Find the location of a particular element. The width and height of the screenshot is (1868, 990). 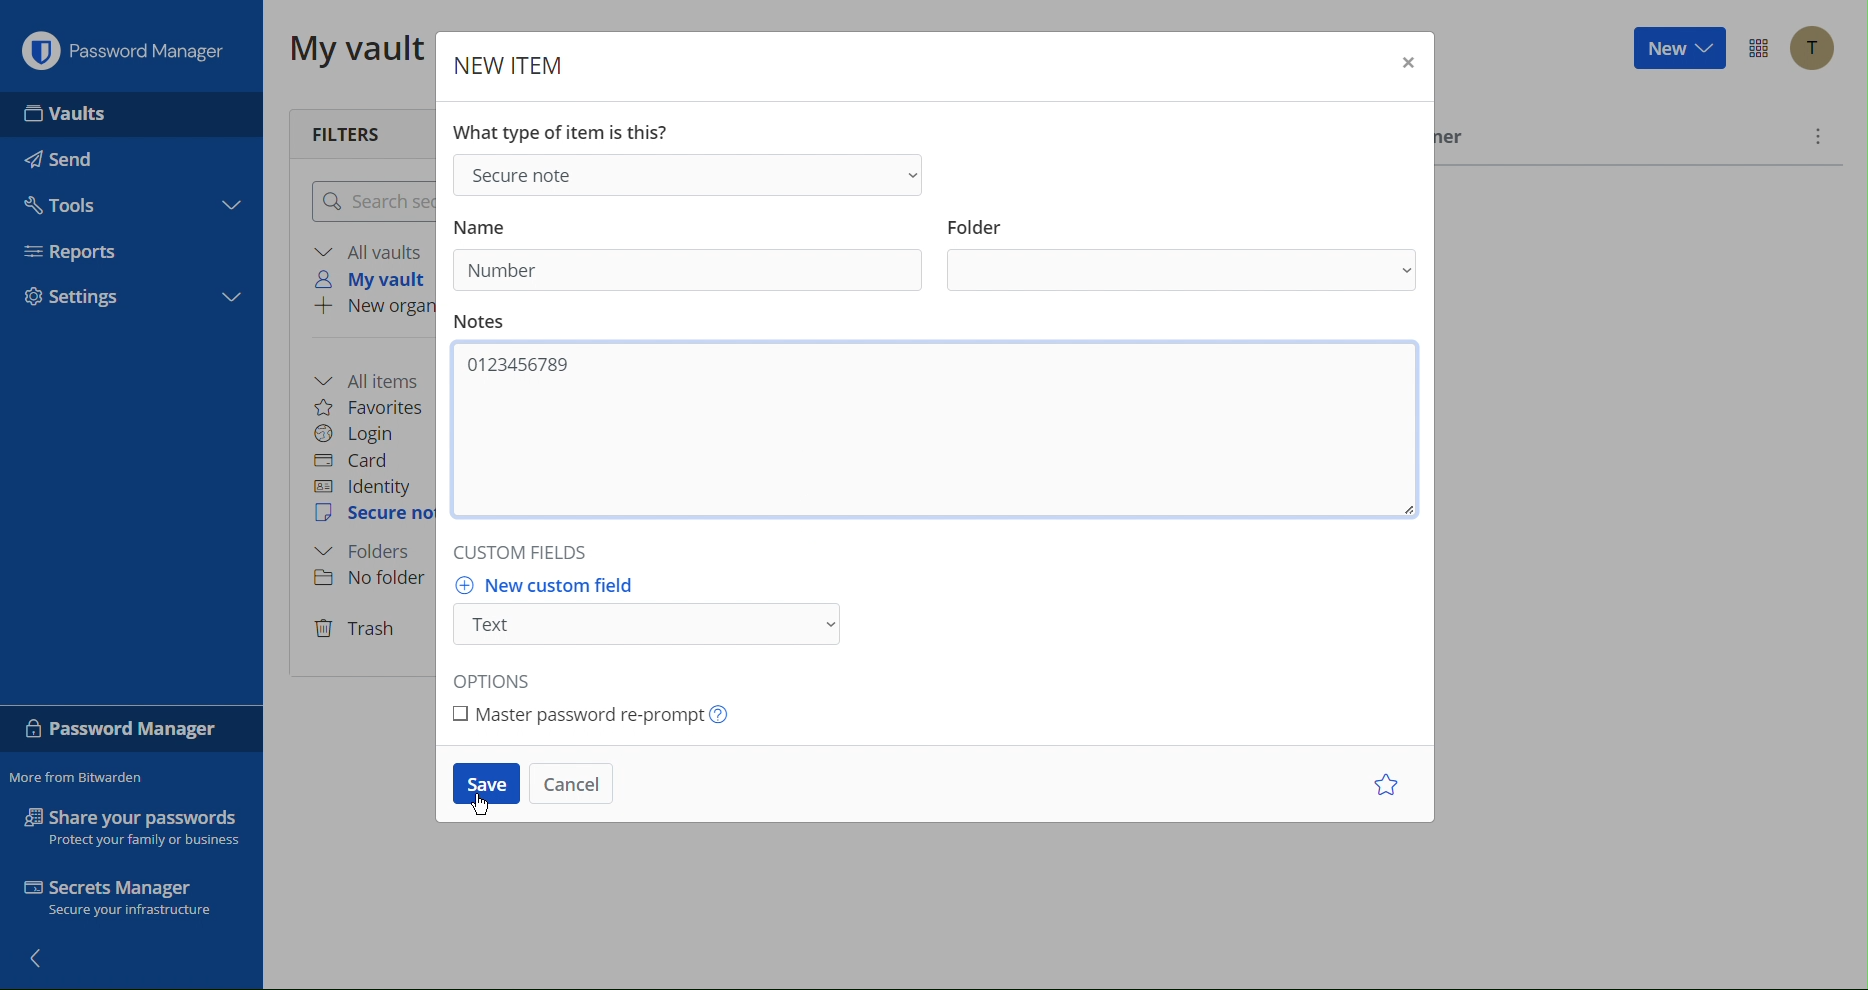

Password Manager is located at coordinates (128, 729).